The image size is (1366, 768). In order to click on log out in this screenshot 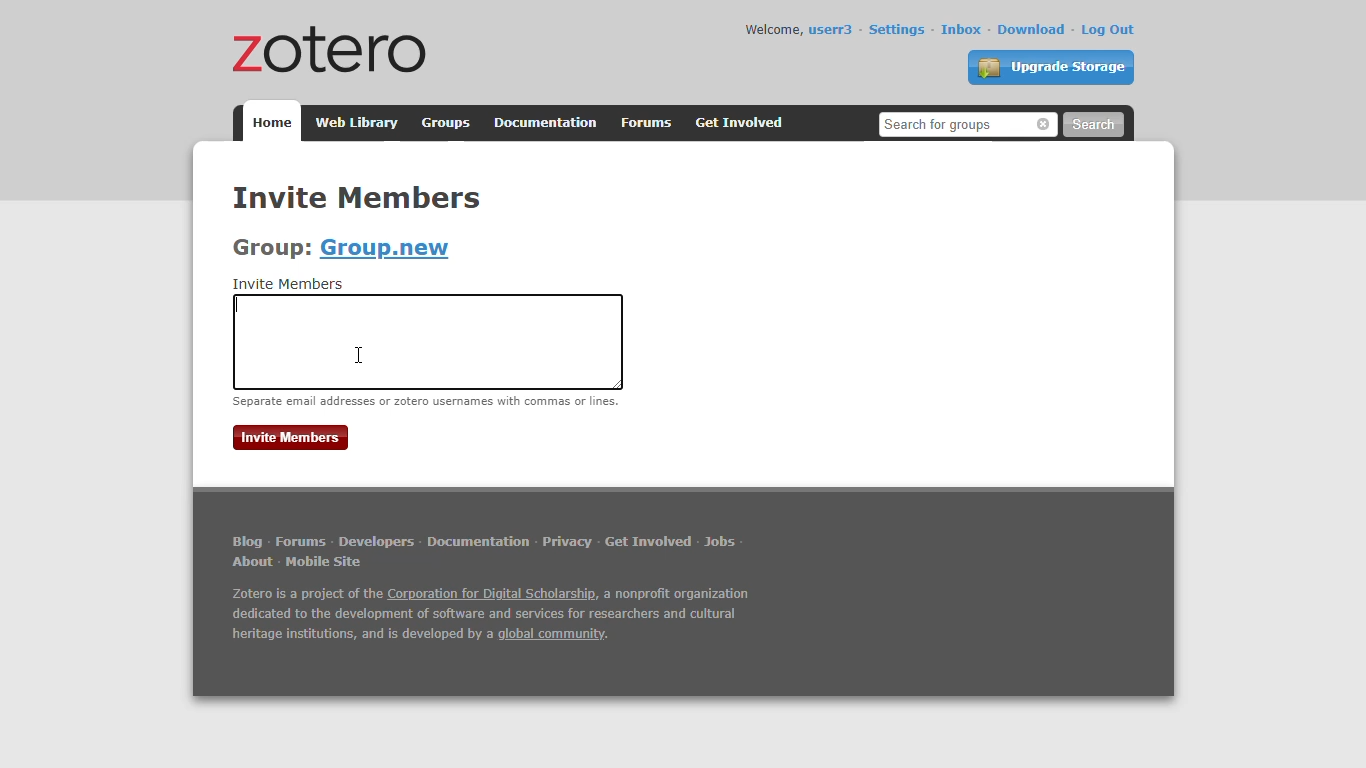, I will do `click(1108, 30)`.